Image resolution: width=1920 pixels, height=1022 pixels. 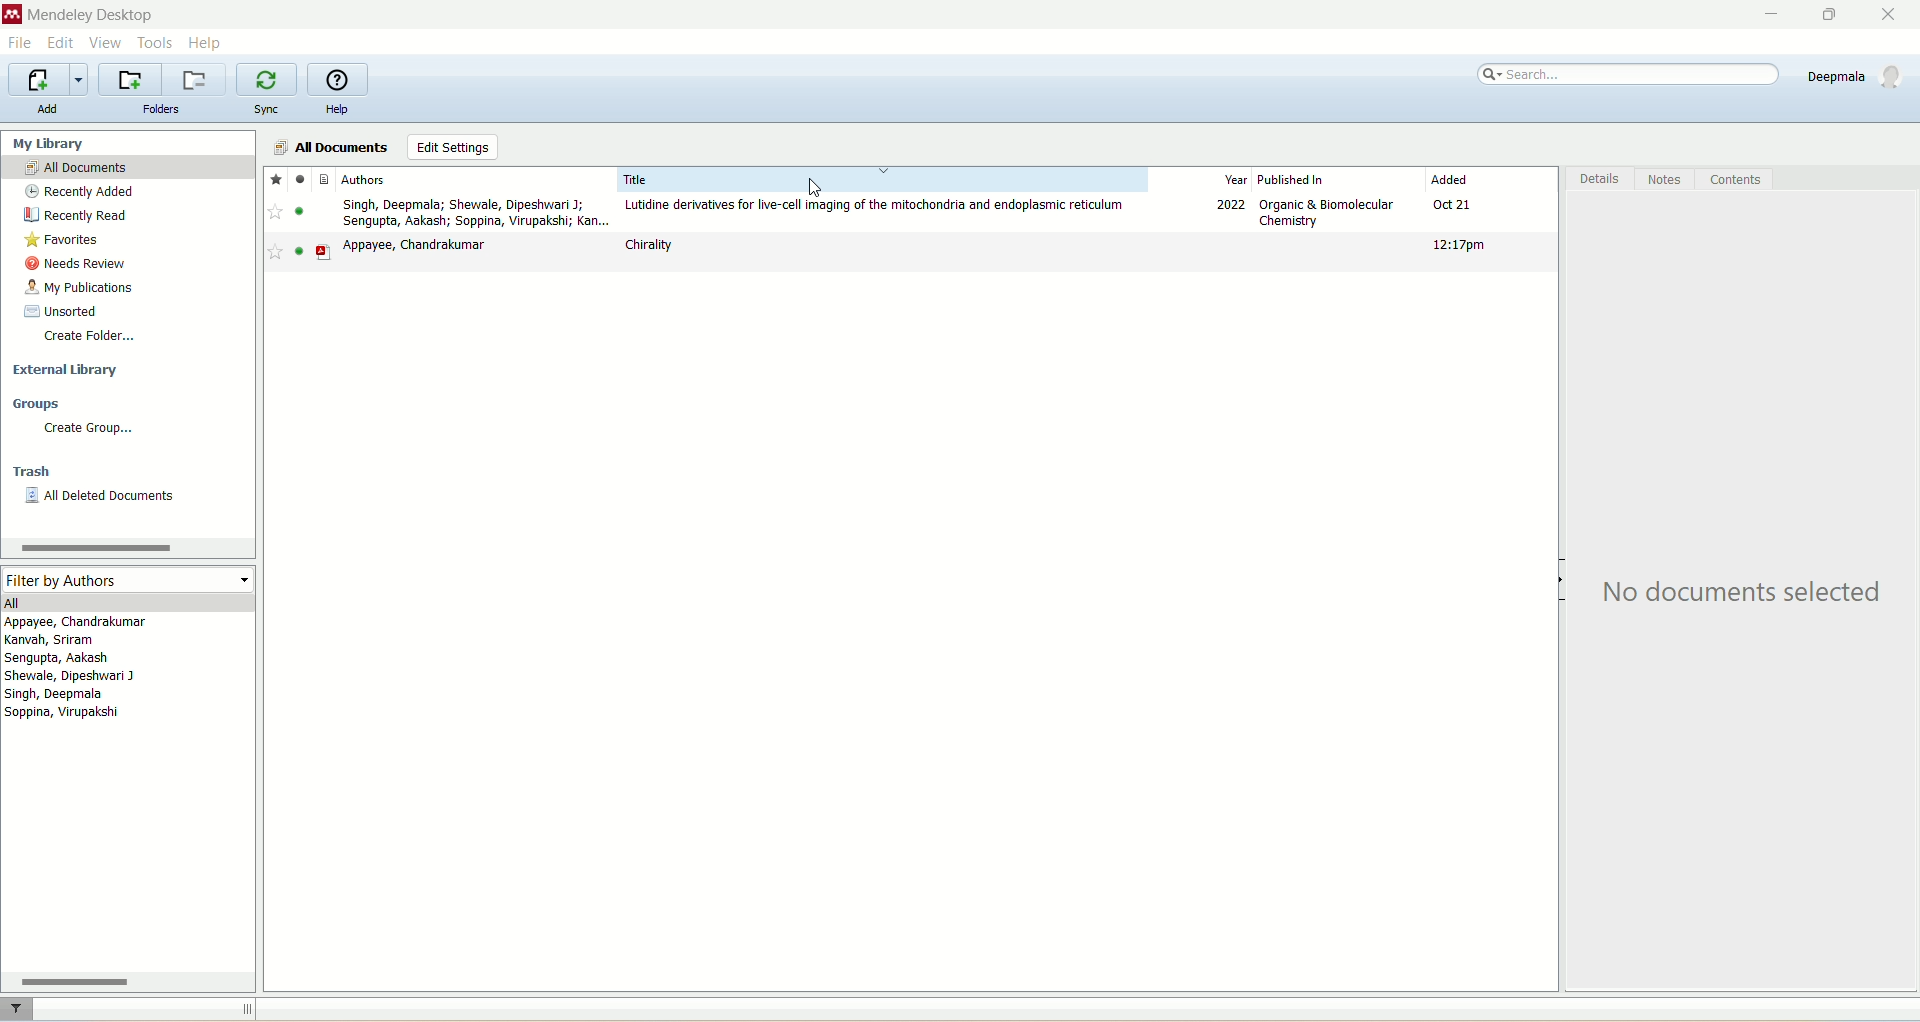 I want to click on groups, so click(x=38, y=403).